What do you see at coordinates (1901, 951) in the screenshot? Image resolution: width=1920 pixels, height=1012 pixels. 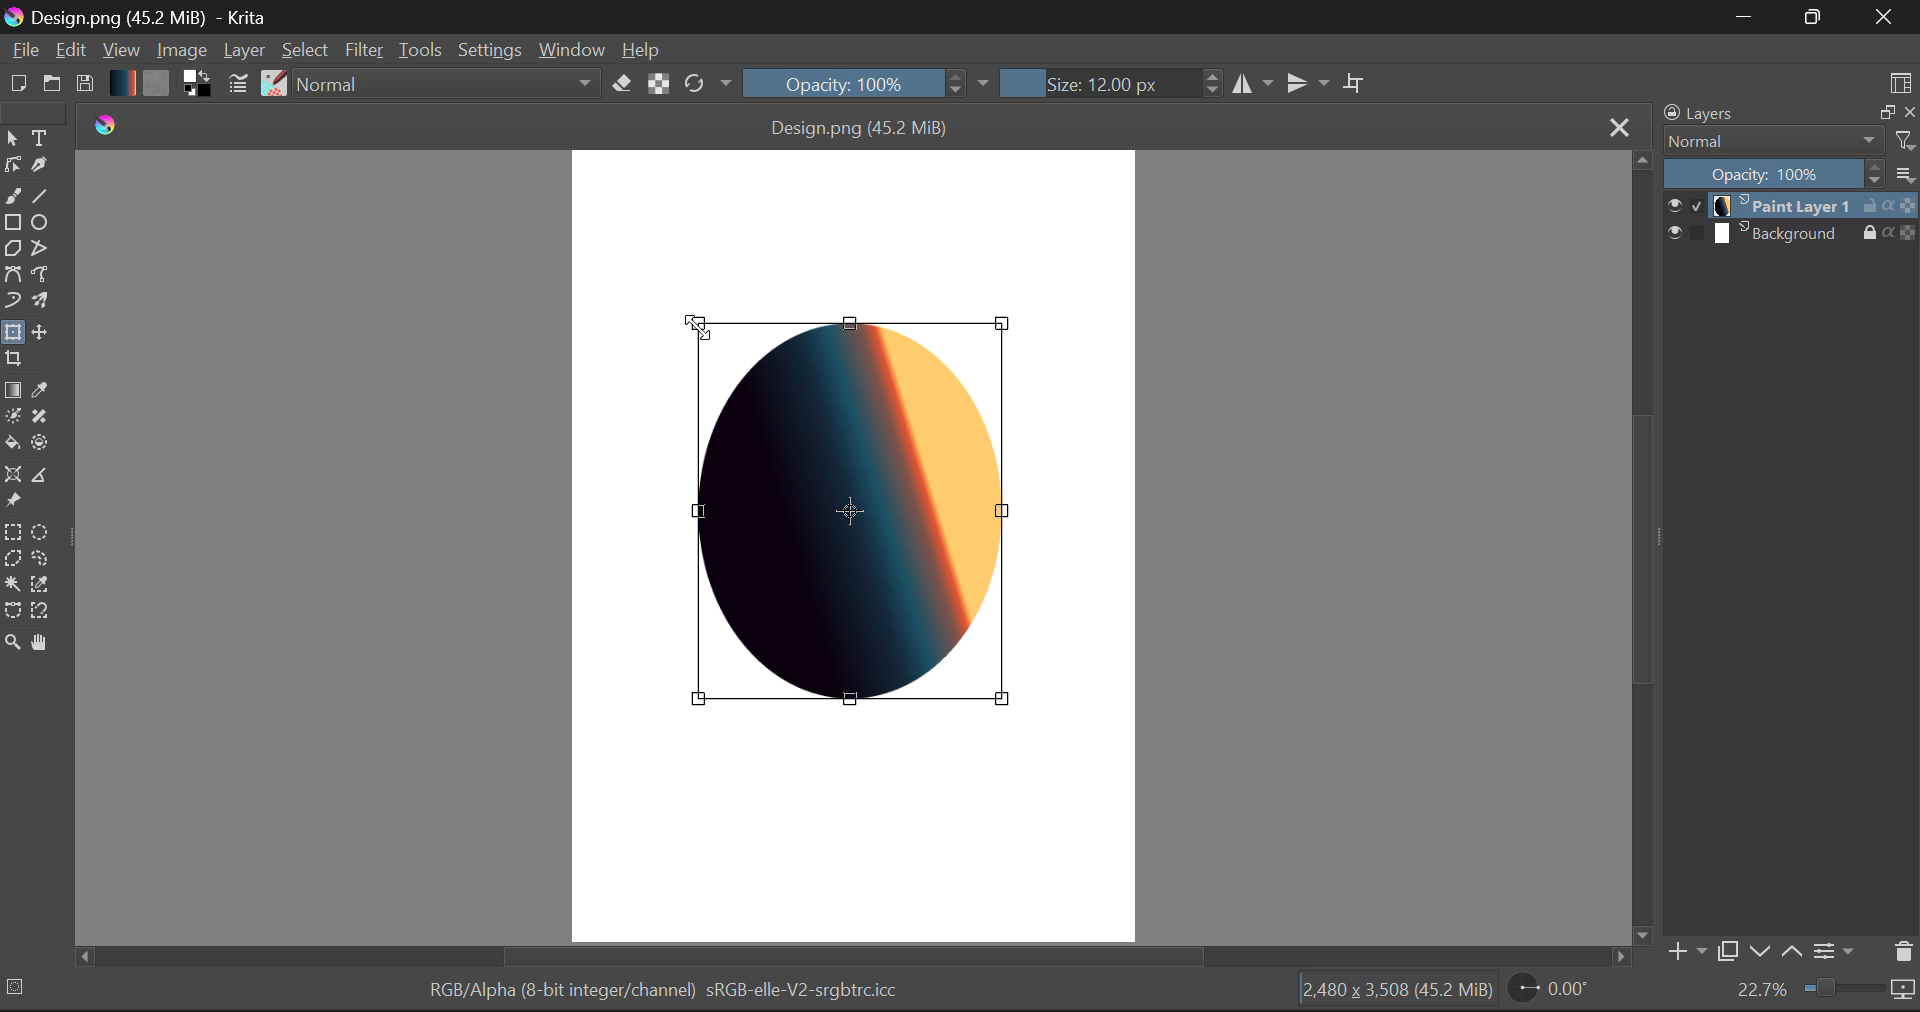 I see `Delete Layer` at bounding box center [1901, 951].